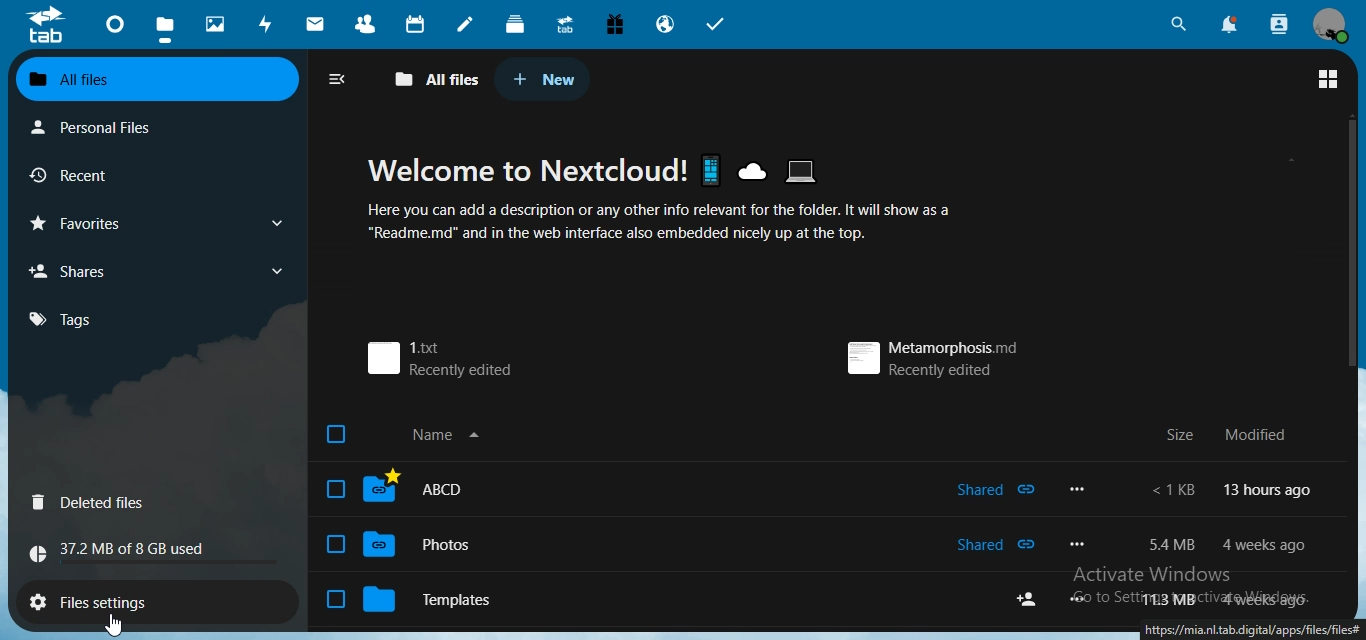 This screenshot has width=1366, height=640. What do you see at coordinates (664, 225) in the screenshot?
I see `[Here you can add a desaiption or any other info relevant for the folder. it will show as a
“Readme. md" and in the web interface also embedded nicely up at the top.` at bounding box center [664, 225].